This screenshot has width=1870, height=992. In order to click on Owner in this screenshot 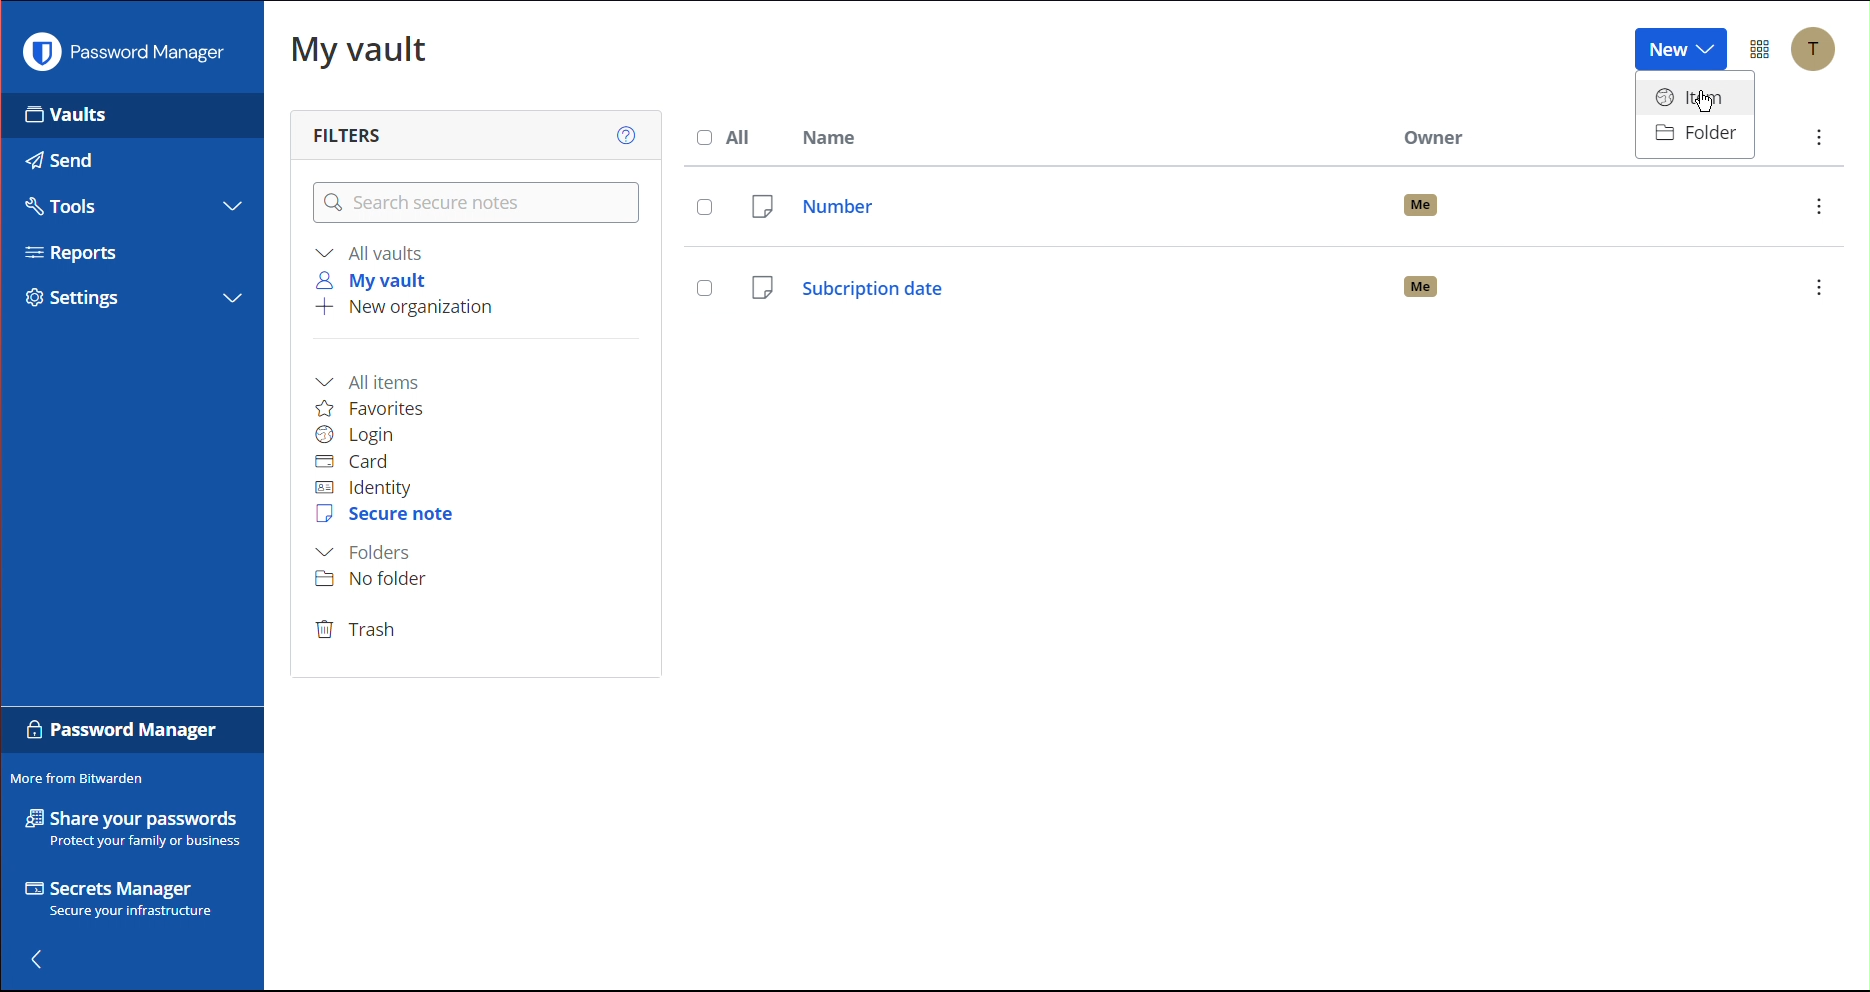, I will do `click(1437, 138)`.